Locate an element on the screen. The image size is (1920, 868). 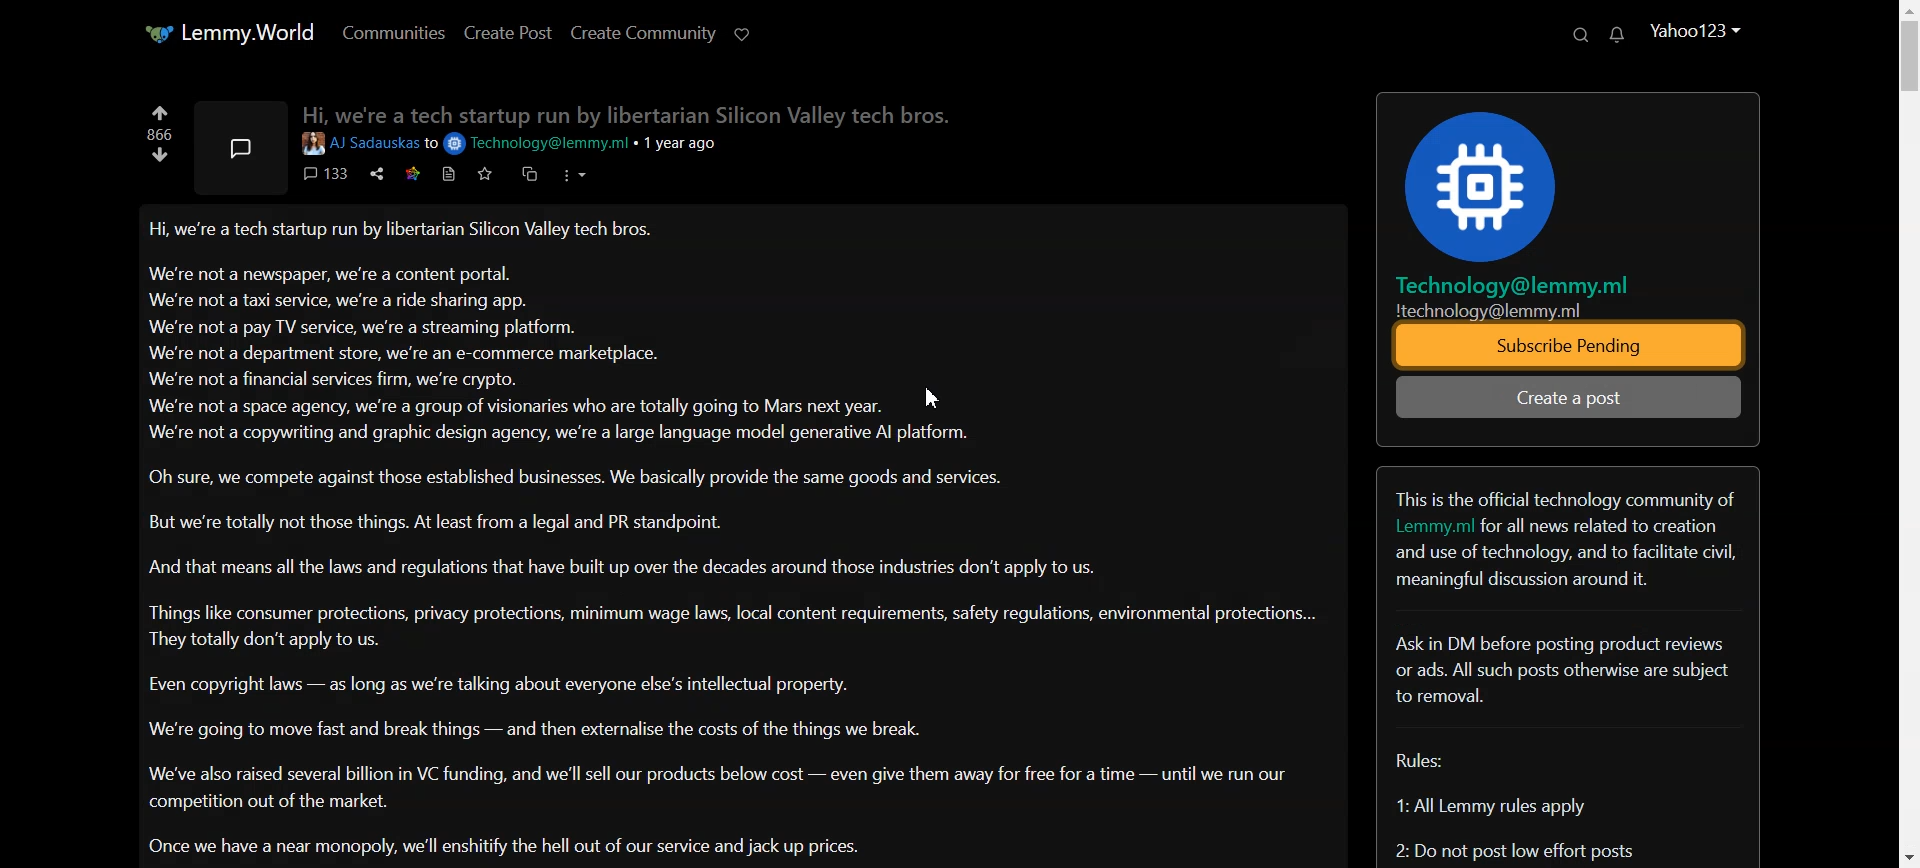
Create Community is located at coordinates (649, 32).